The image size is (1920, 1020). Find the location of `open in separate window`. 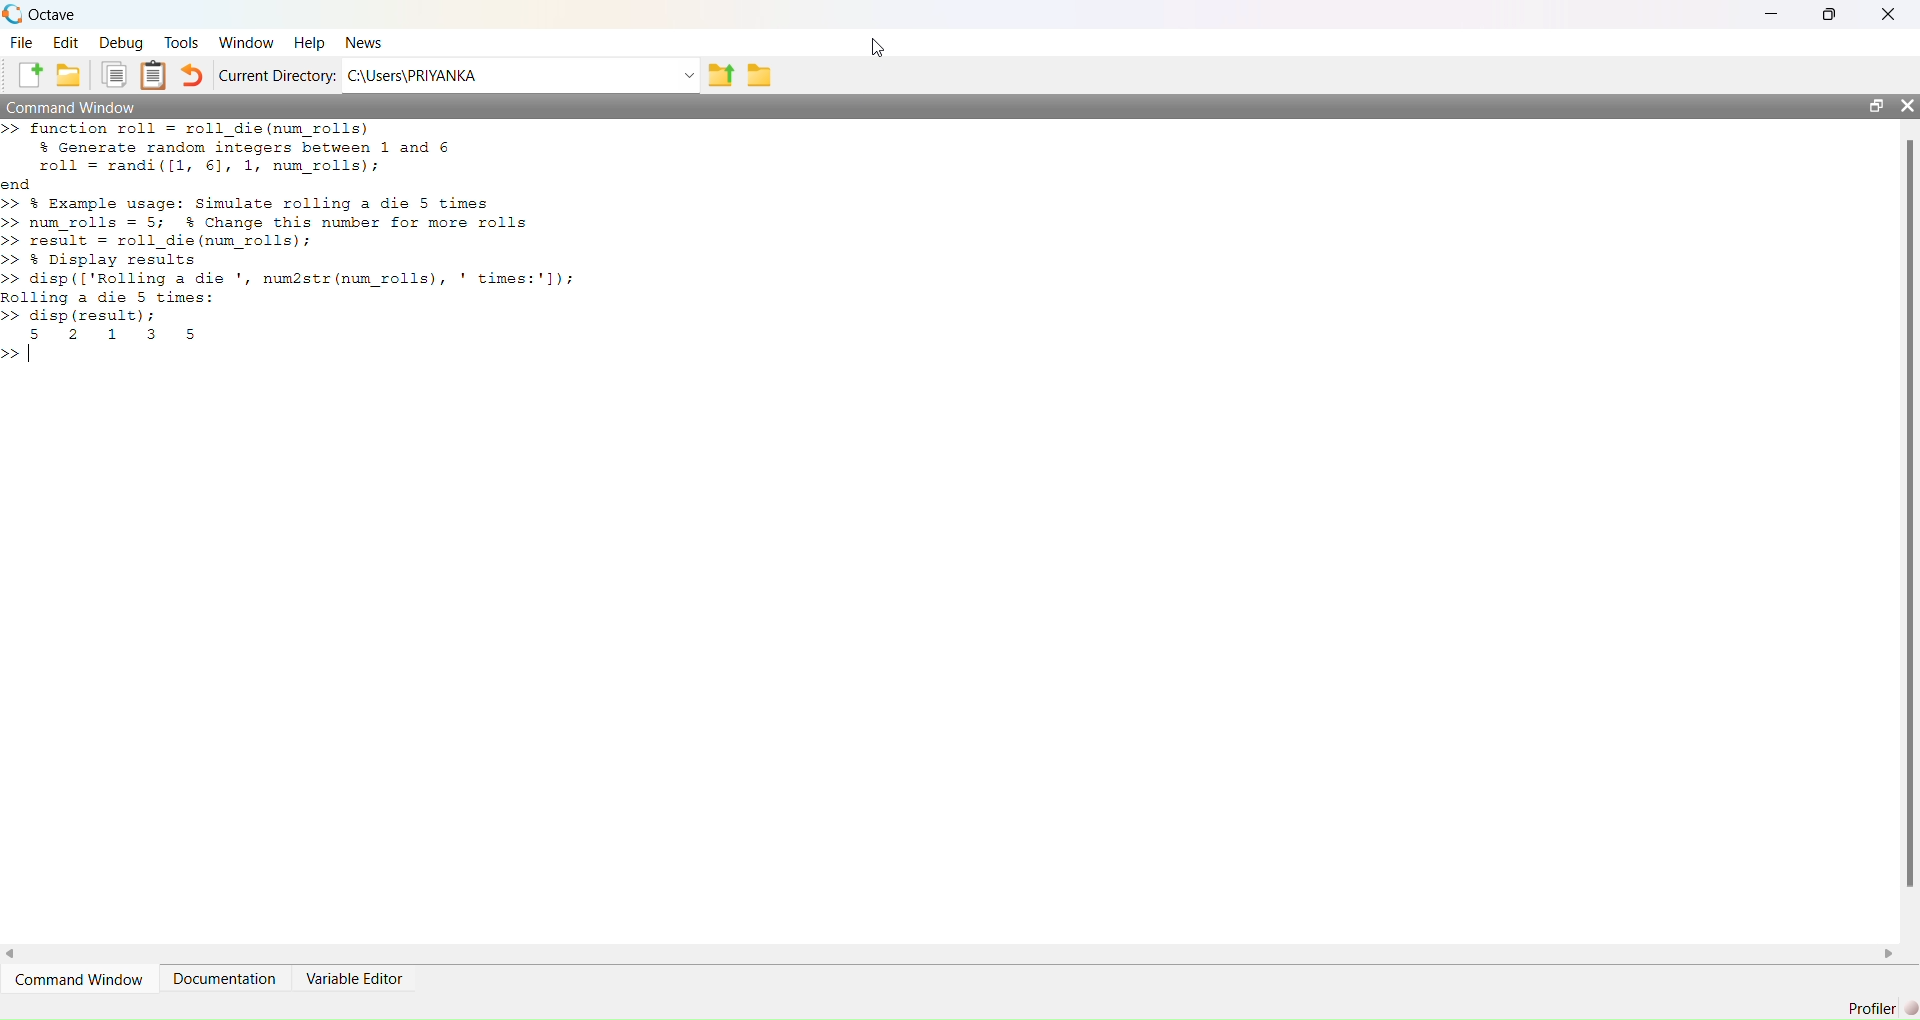

open in separate window is located at coordinates (1877, 106).